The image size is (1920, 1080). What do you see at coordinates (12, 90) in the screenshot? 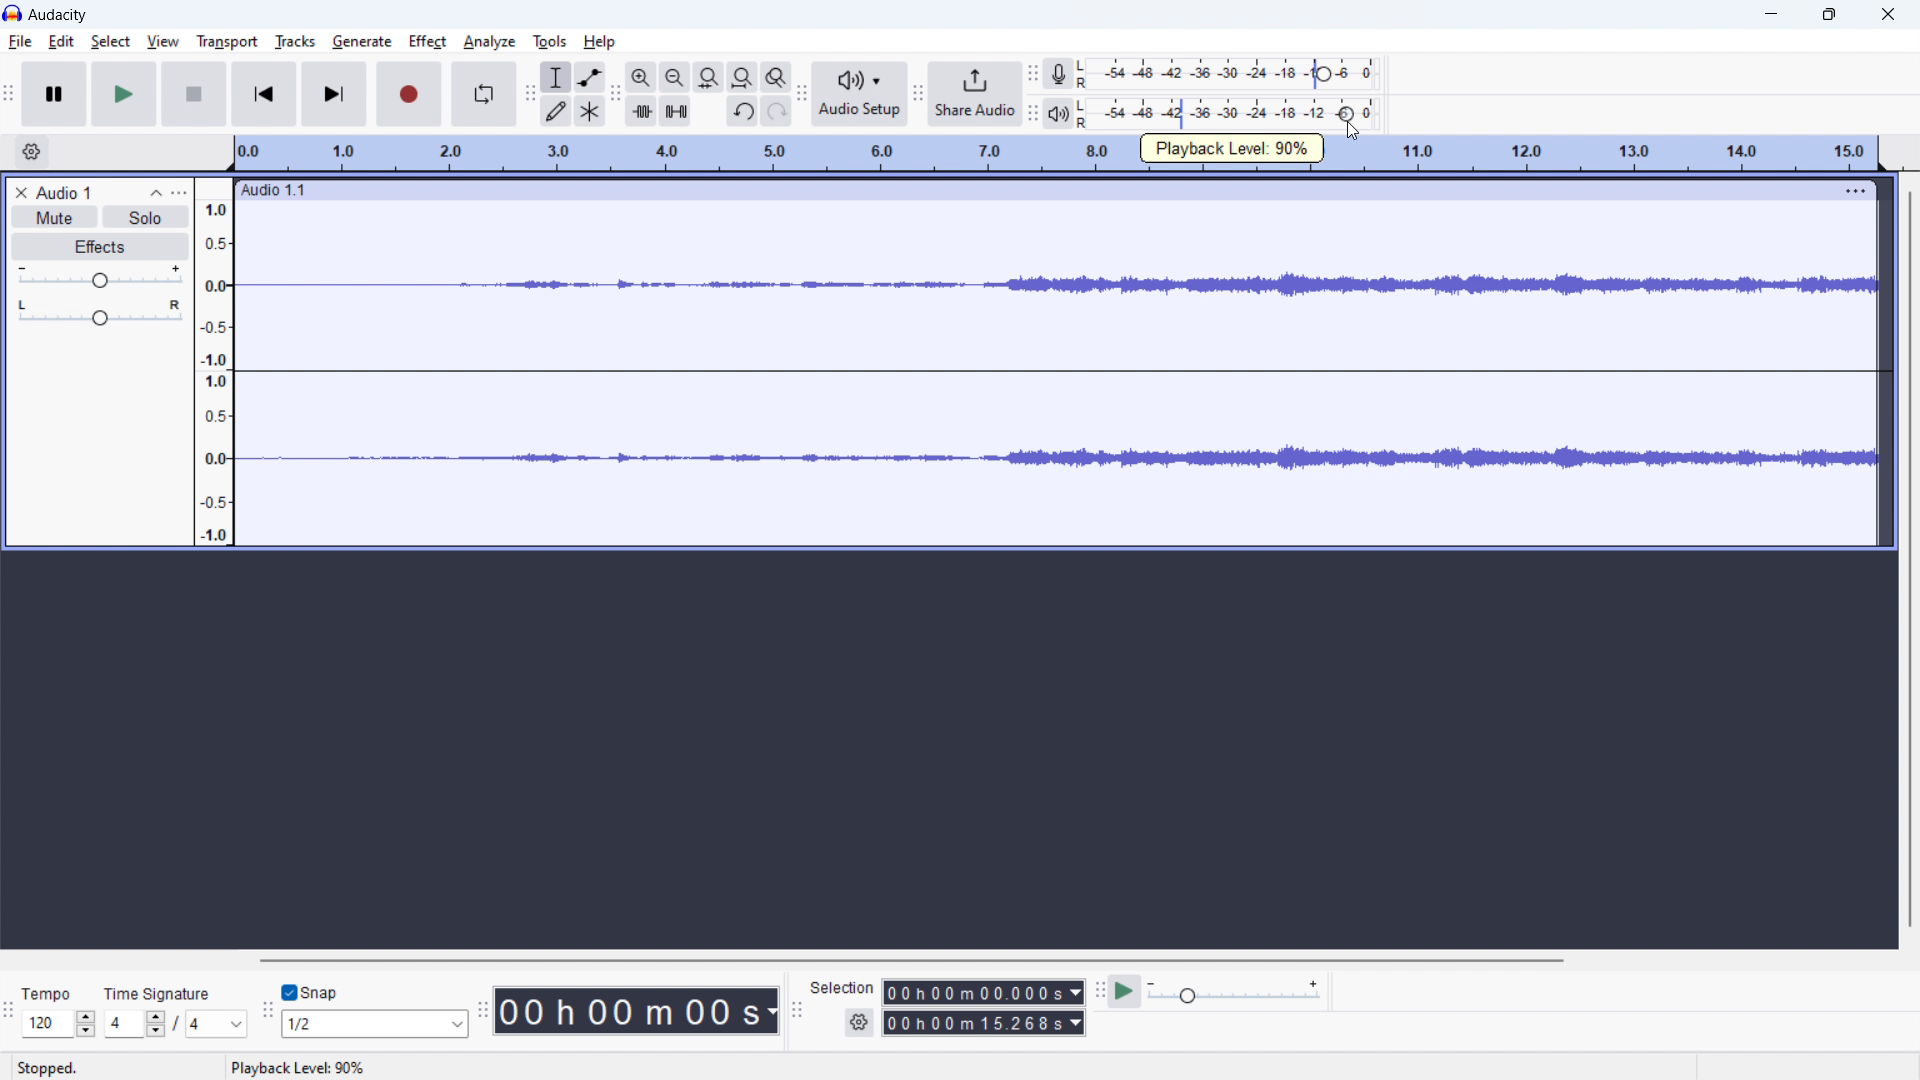
I see `transport toolbar` at bounding box center [12, 90].